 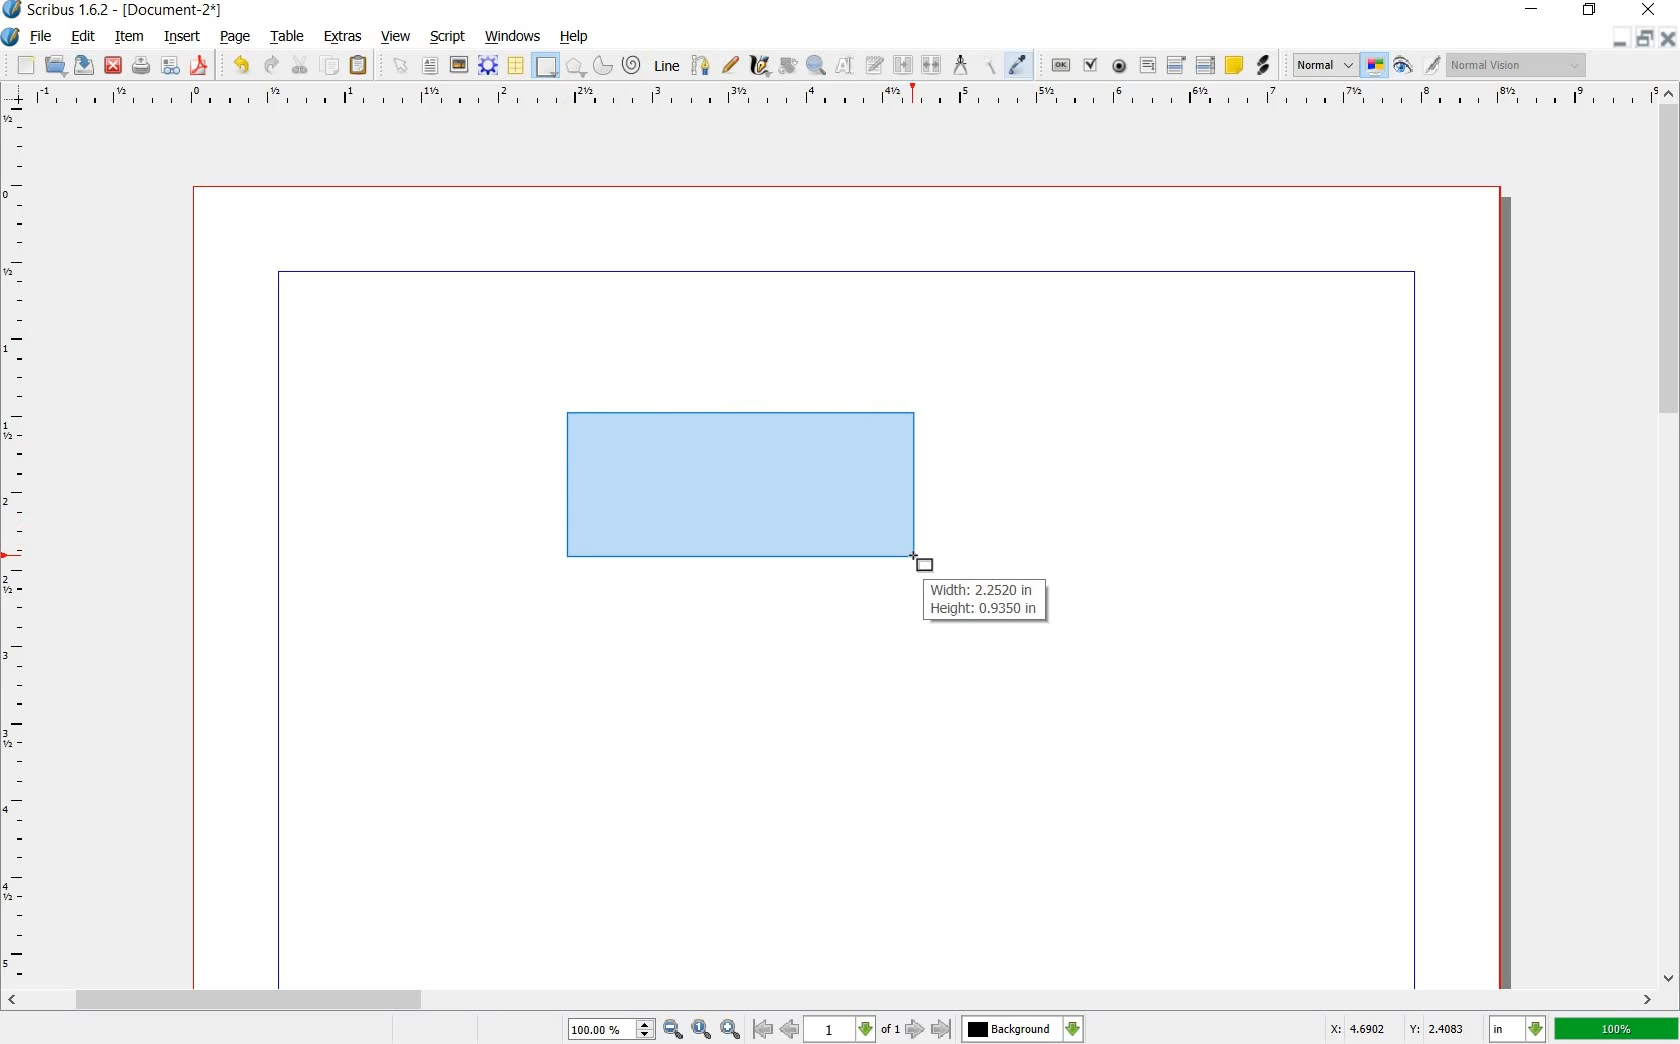 I want to click on BEZIER CURVE, so click(x=703, y=66).